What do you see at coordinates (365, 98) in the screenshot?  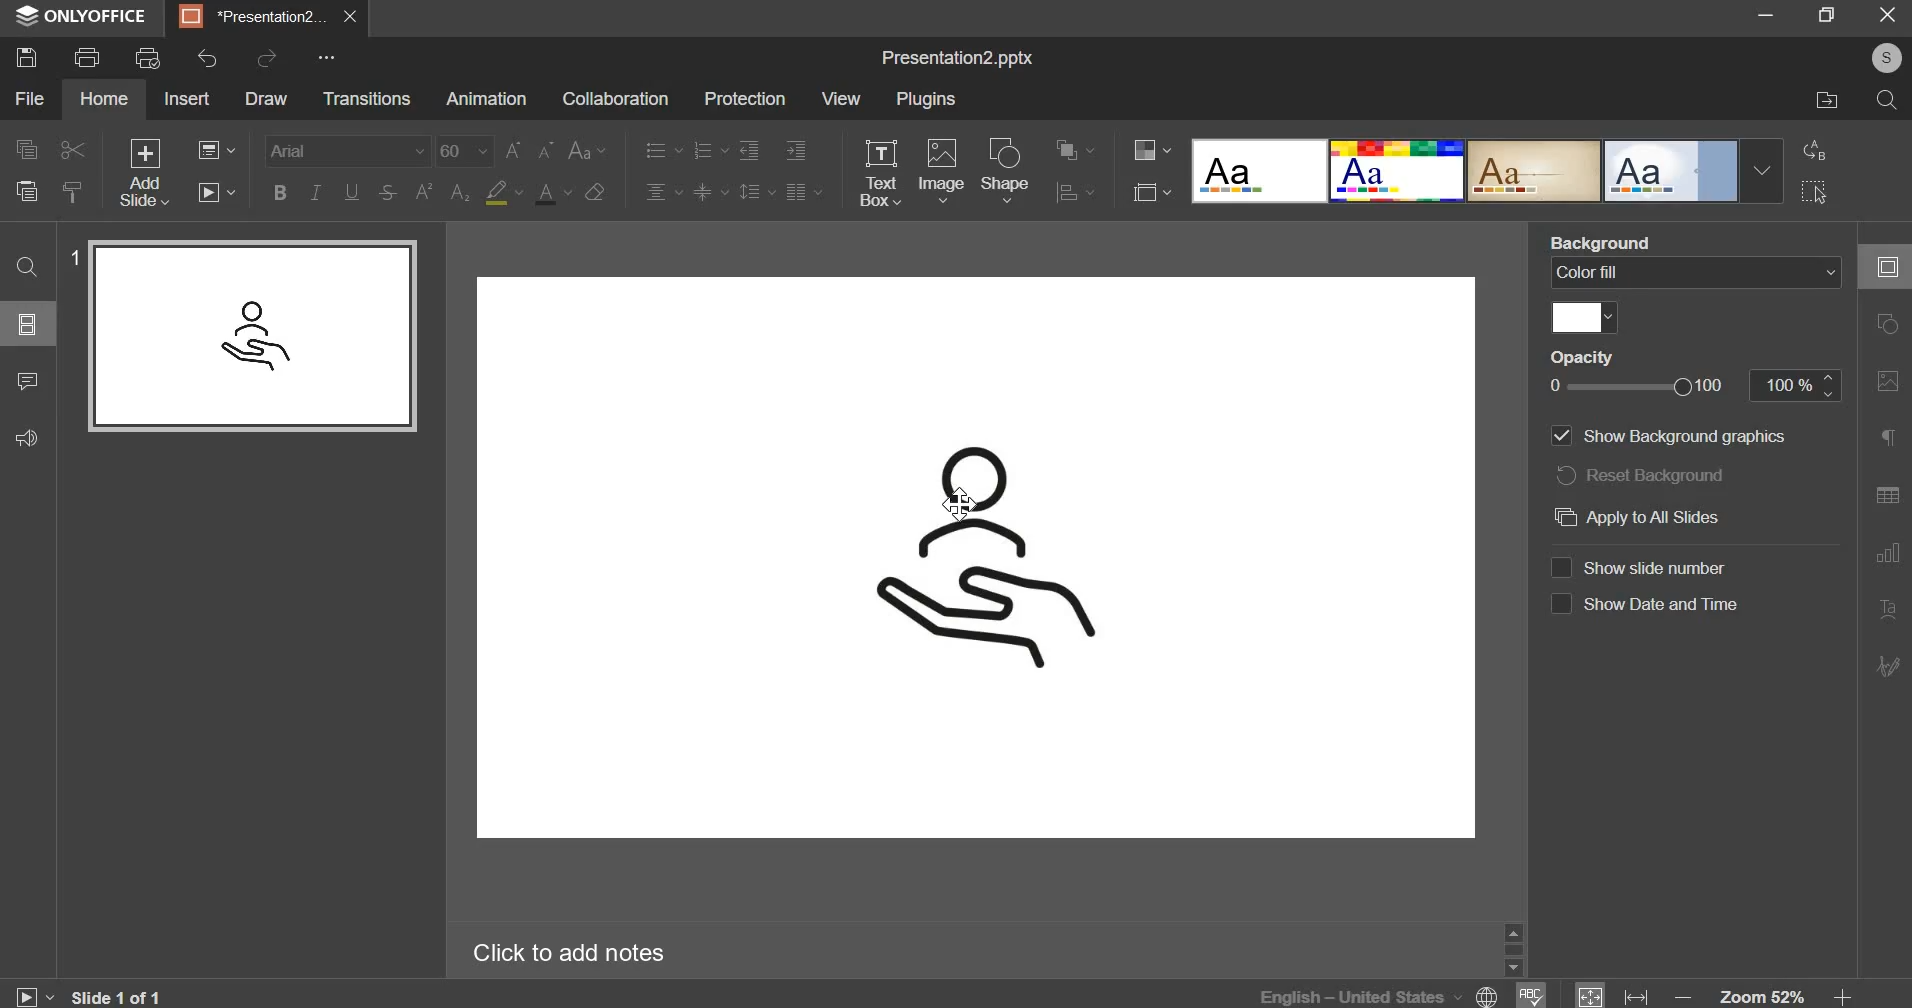 I see `transitions` at bounding box center [365, 98].